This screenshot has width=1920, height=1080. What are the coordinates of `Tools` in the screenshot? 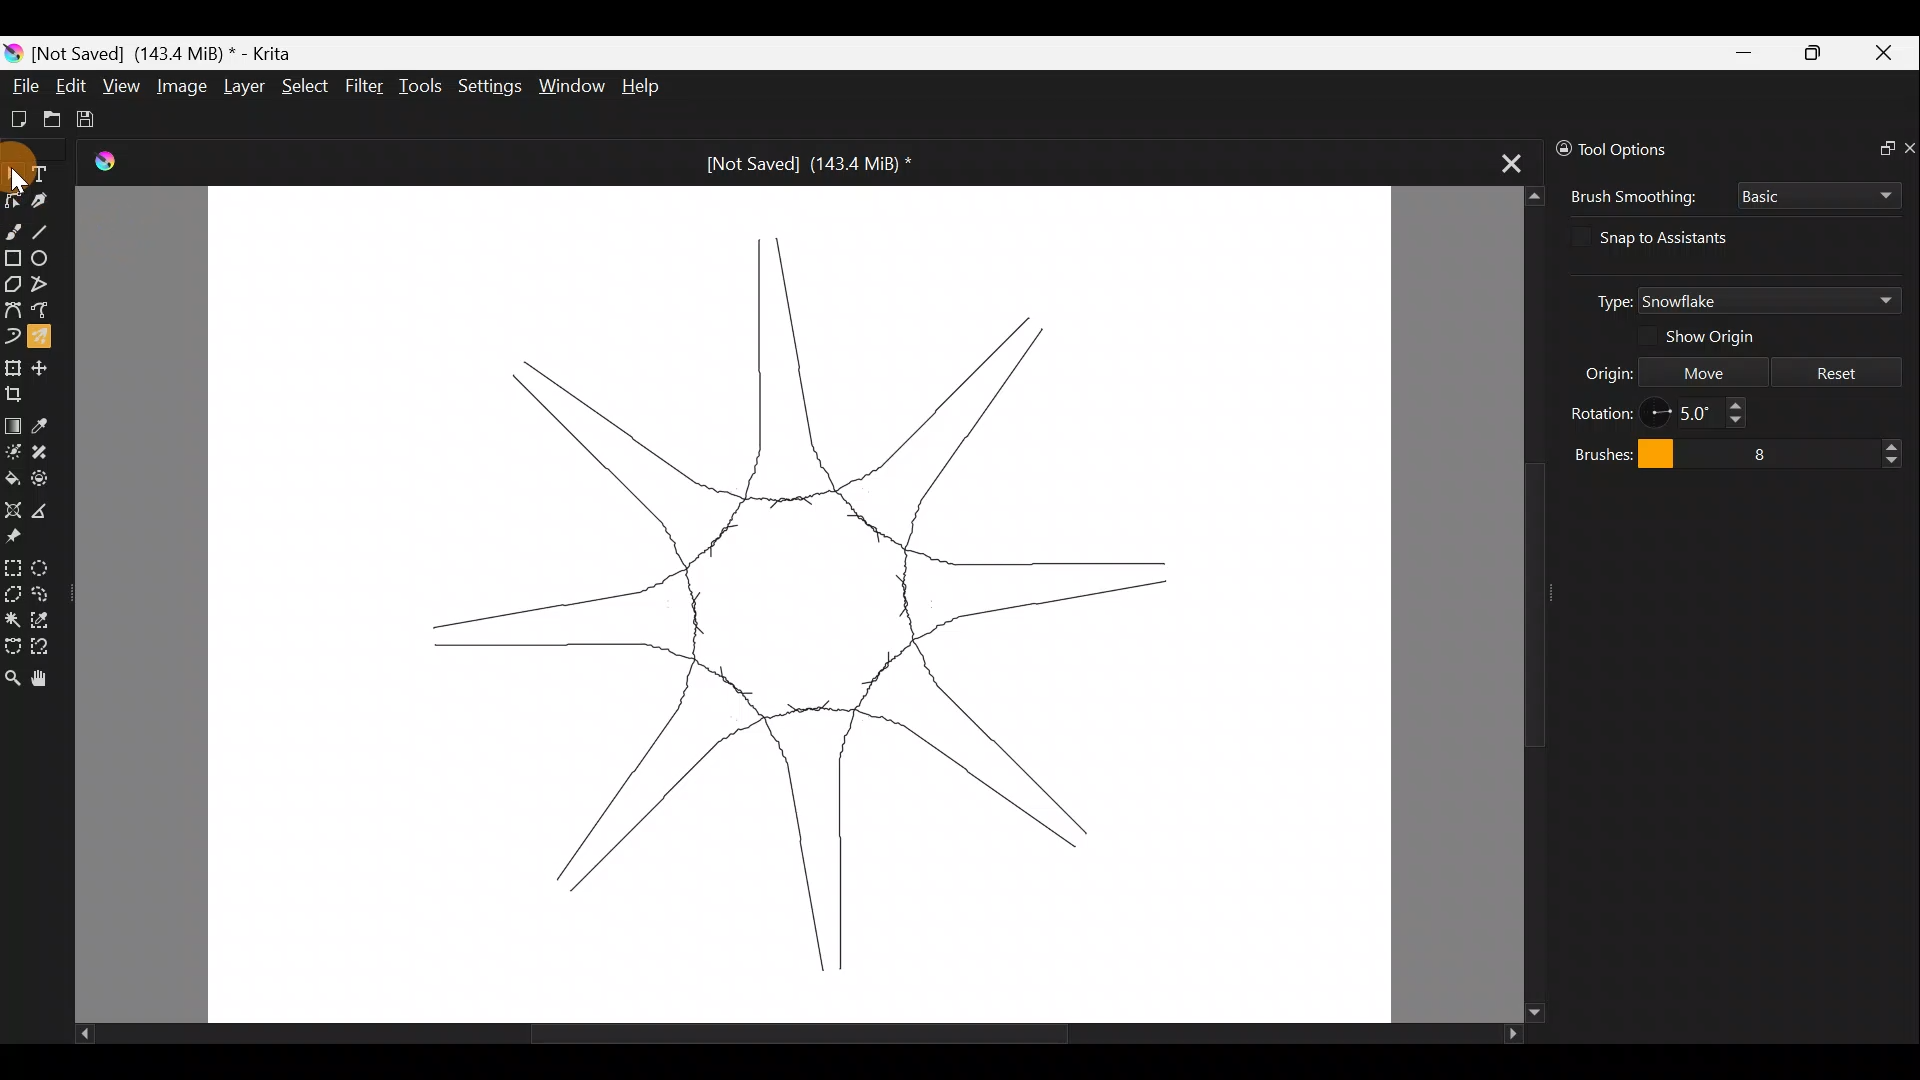 It's located at (421, 85).